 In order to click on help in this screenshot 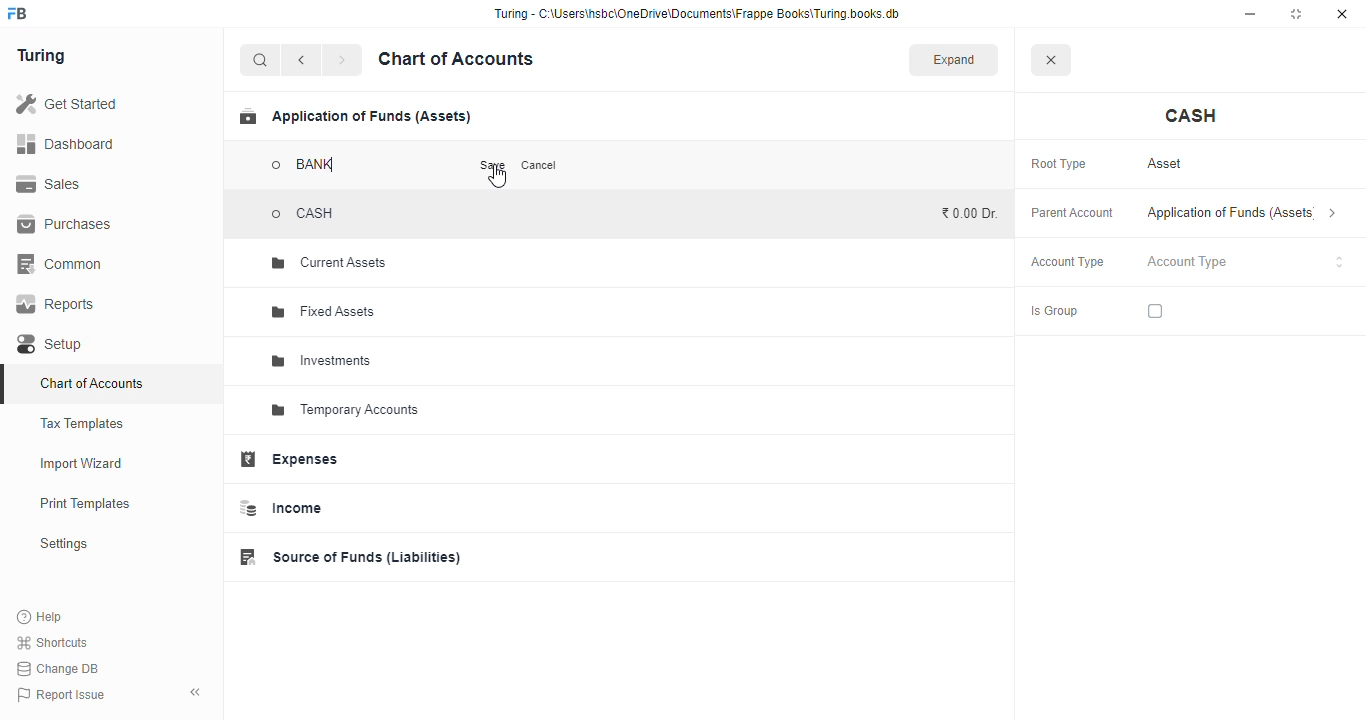, I will do `click(40, 616)`.